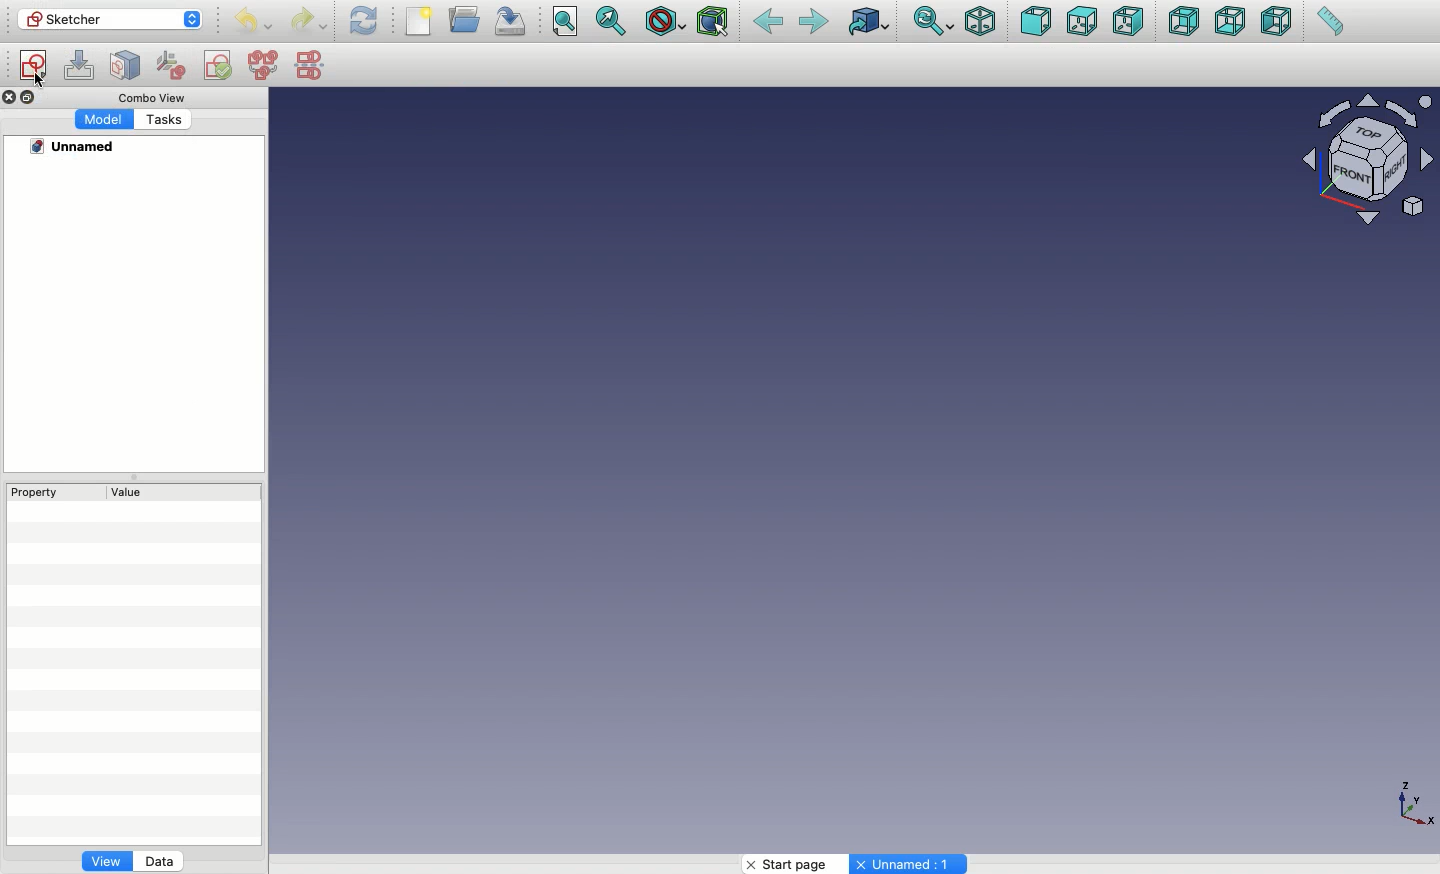 The image size is (1440, 874). What do you see at coordinates (1409, 802) in the screenshot?
I see `` at bounding box center [1409, 802].